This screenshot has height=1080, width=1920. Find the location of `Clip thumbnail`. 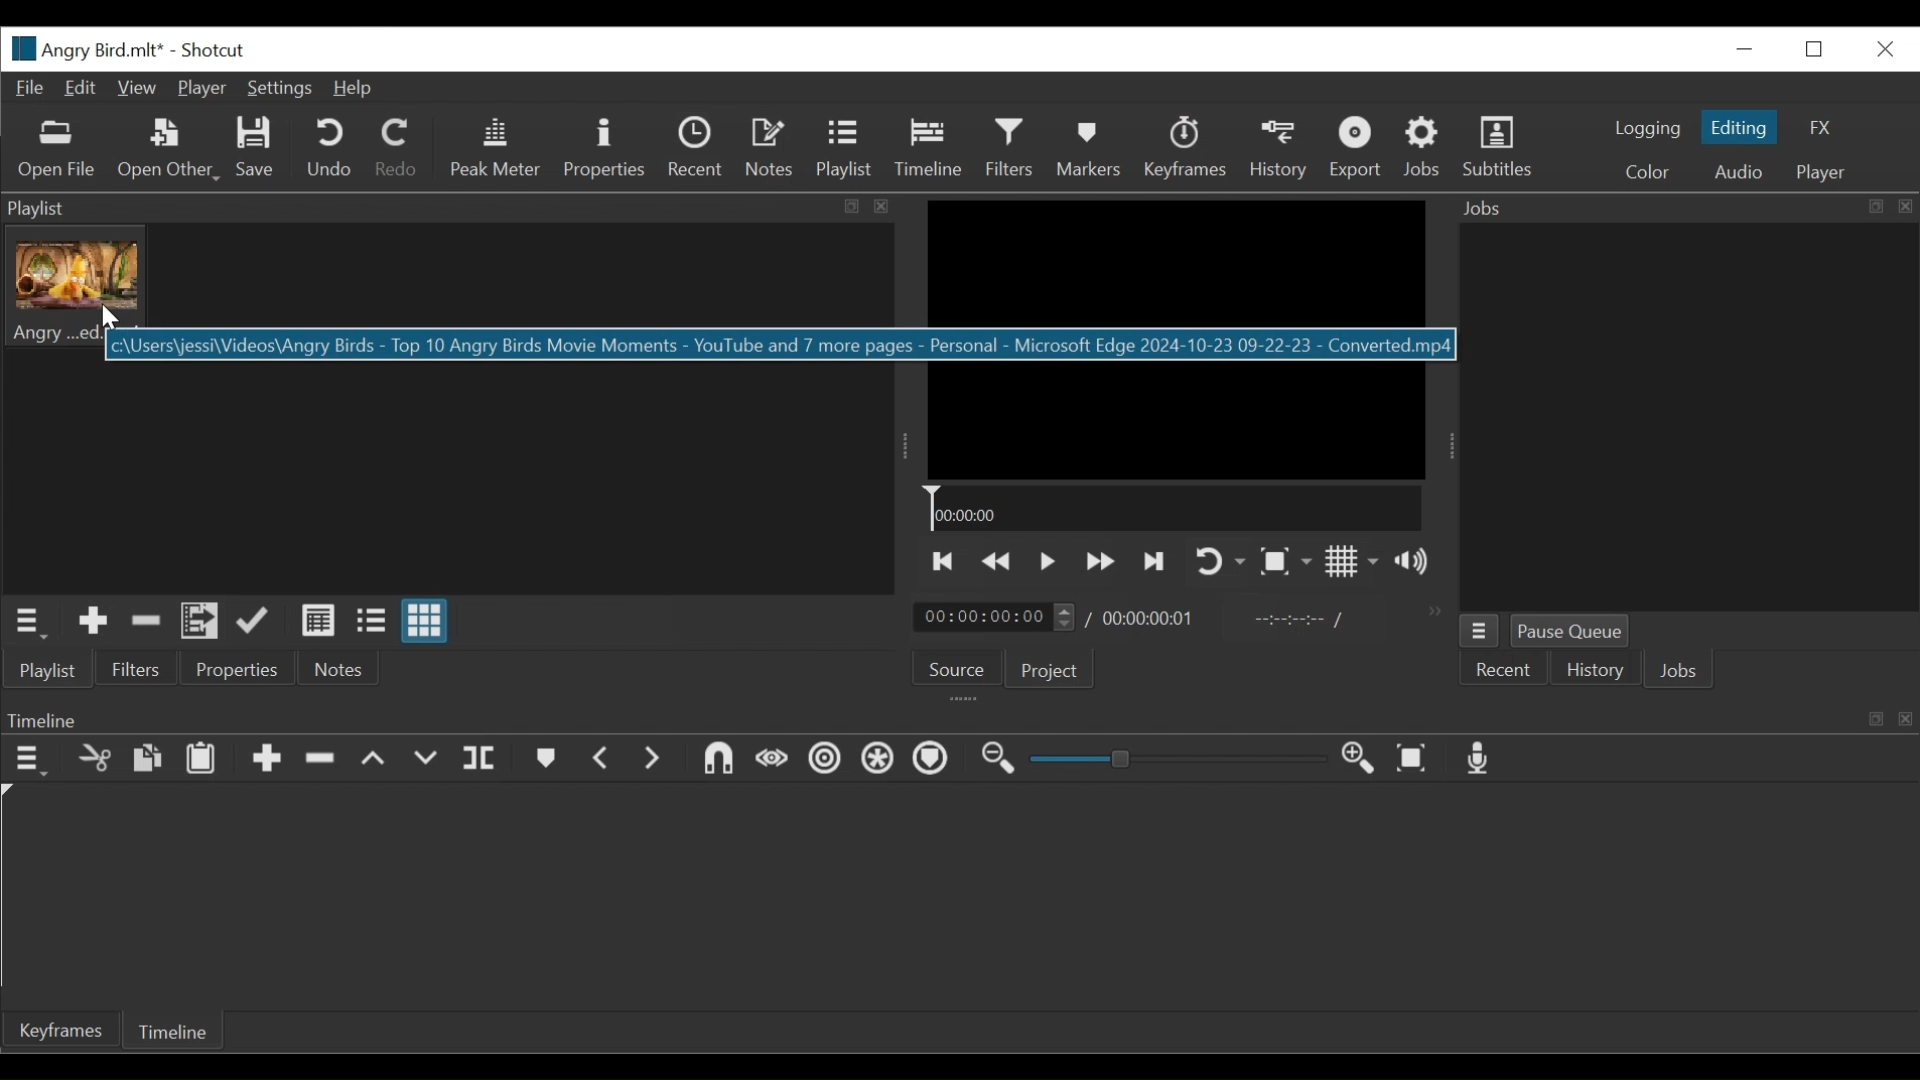

Clip thumbnail is located at coordinates (74, 287).